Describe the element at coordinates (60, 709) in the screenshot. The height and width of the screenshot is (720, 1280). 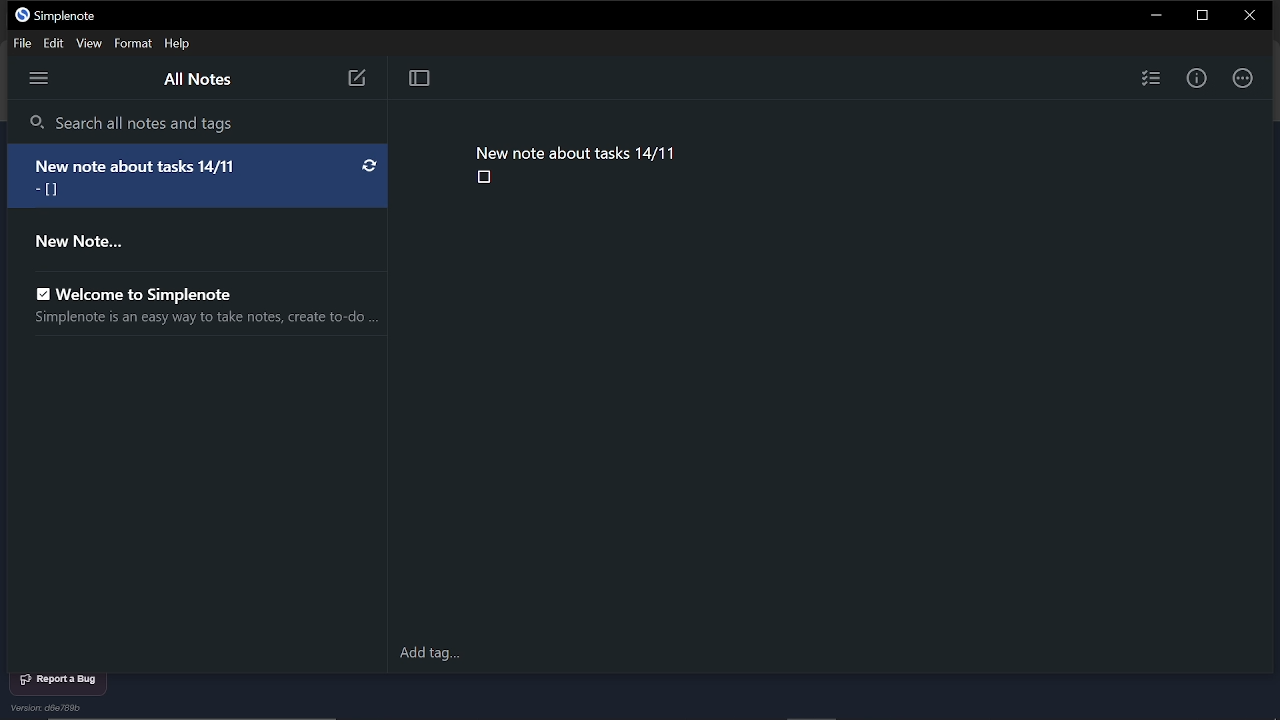
I see `fersion. dbe7880` at that location.